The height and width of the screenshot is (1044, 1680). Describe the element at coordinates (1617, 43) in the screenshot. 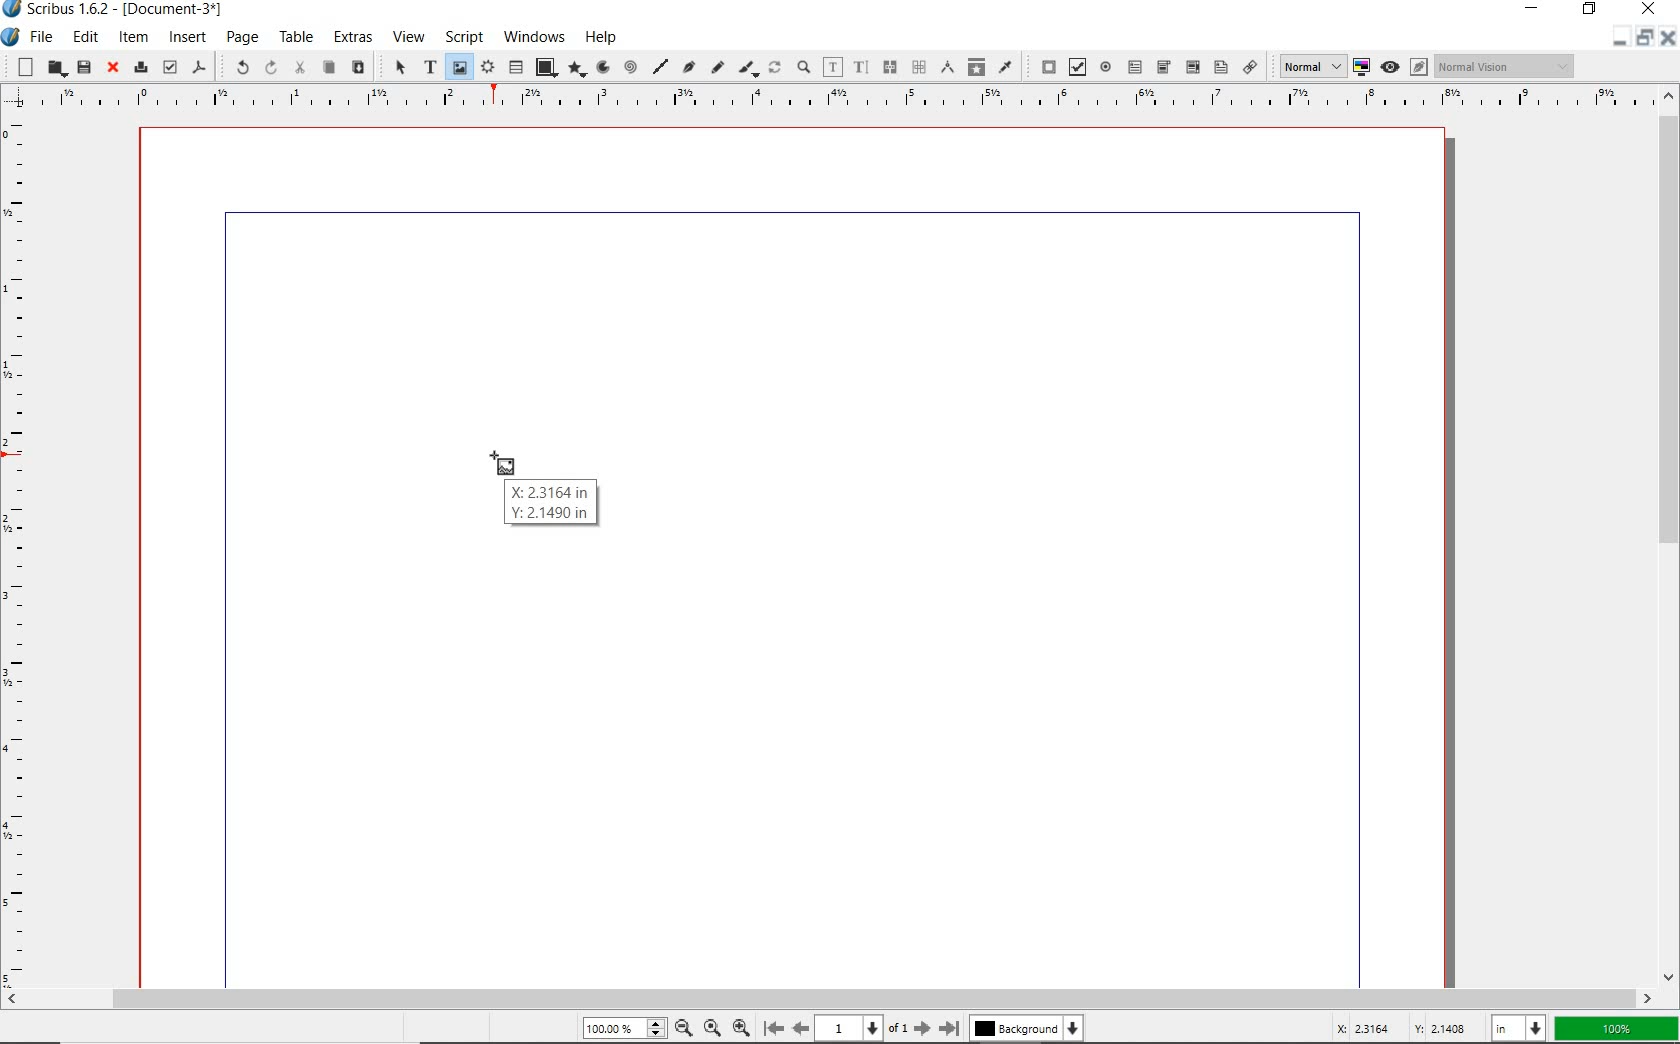

I see `minimize` at that location.